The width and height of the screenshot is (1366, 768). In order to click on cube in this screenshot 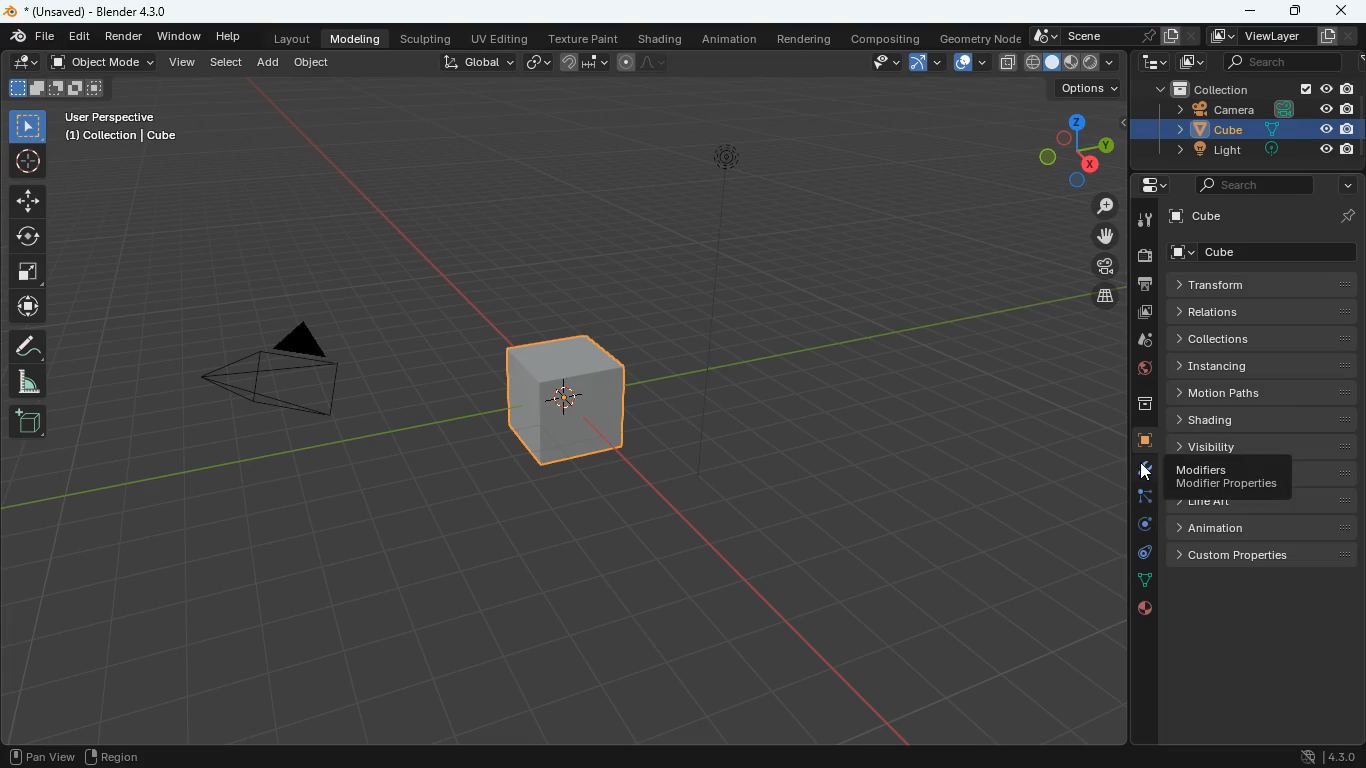, I will do `click(1265, 253)`.